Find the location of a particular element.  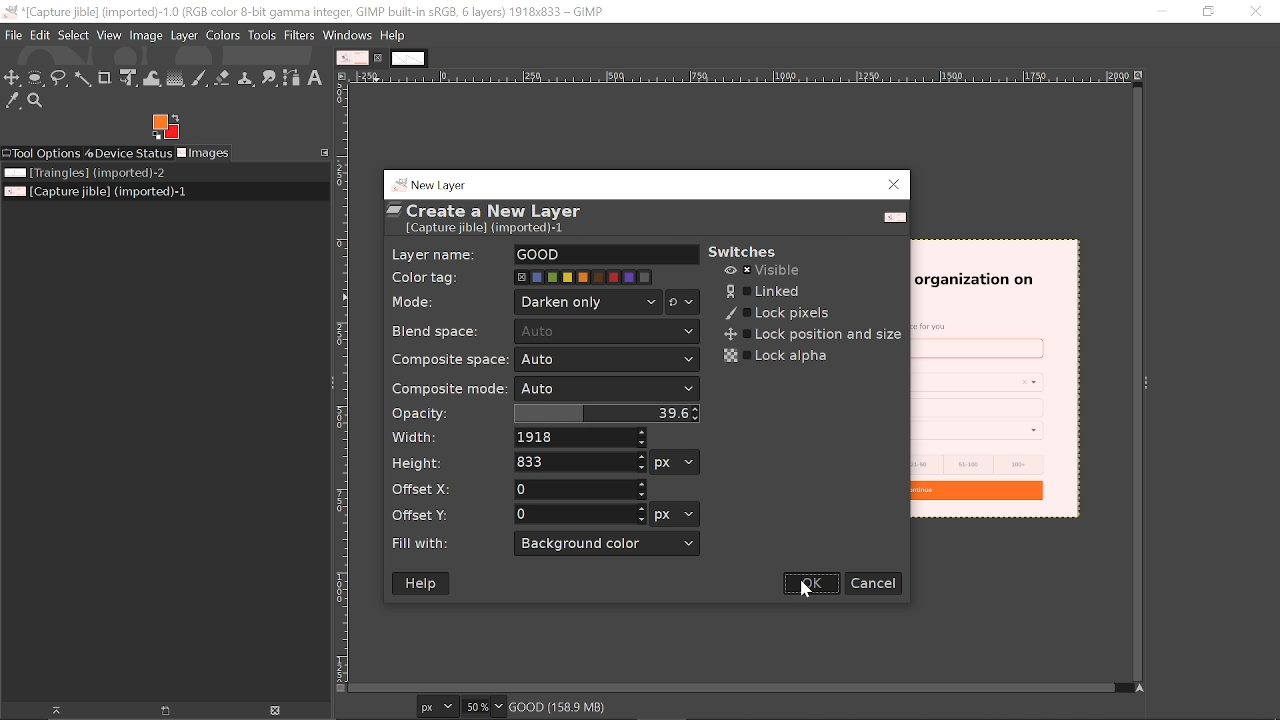

Offset X: is located at coordinates (423, 489).